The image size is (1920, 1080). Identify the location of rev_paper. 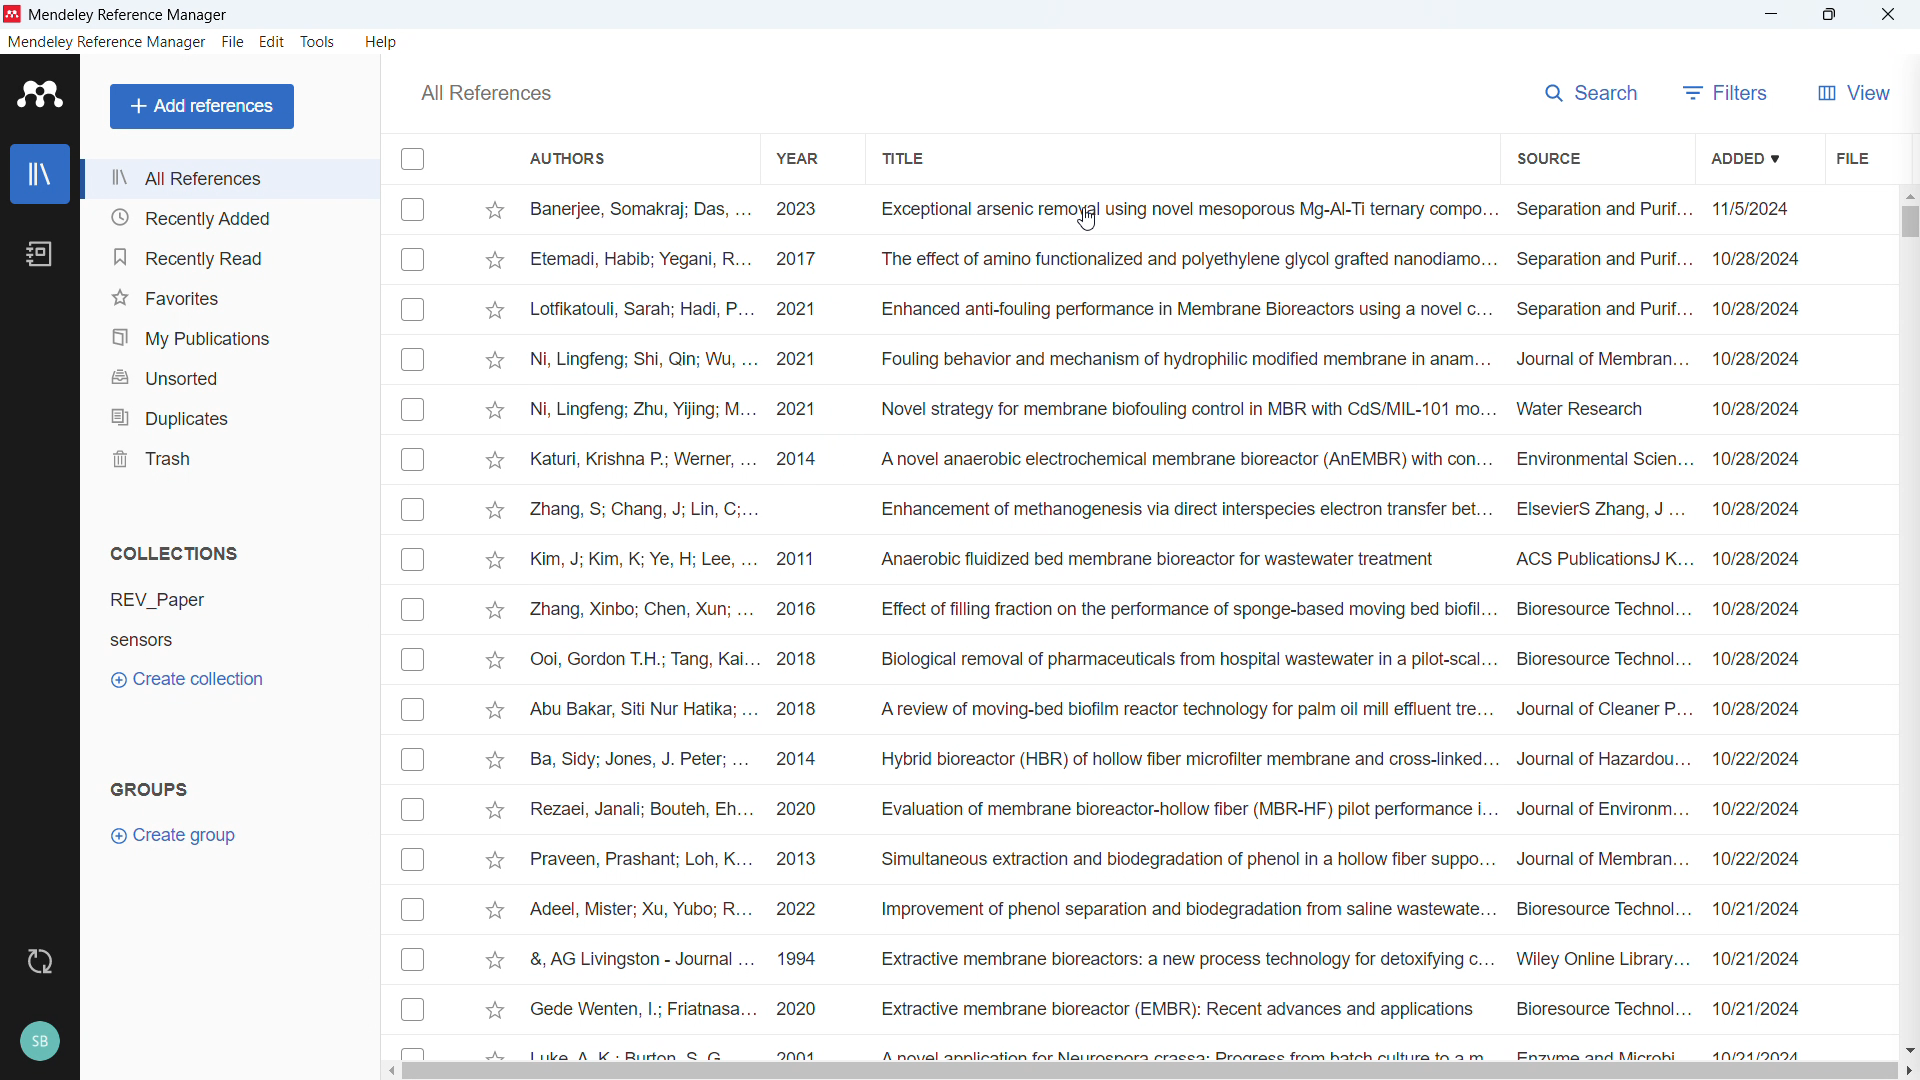
(173, 599).